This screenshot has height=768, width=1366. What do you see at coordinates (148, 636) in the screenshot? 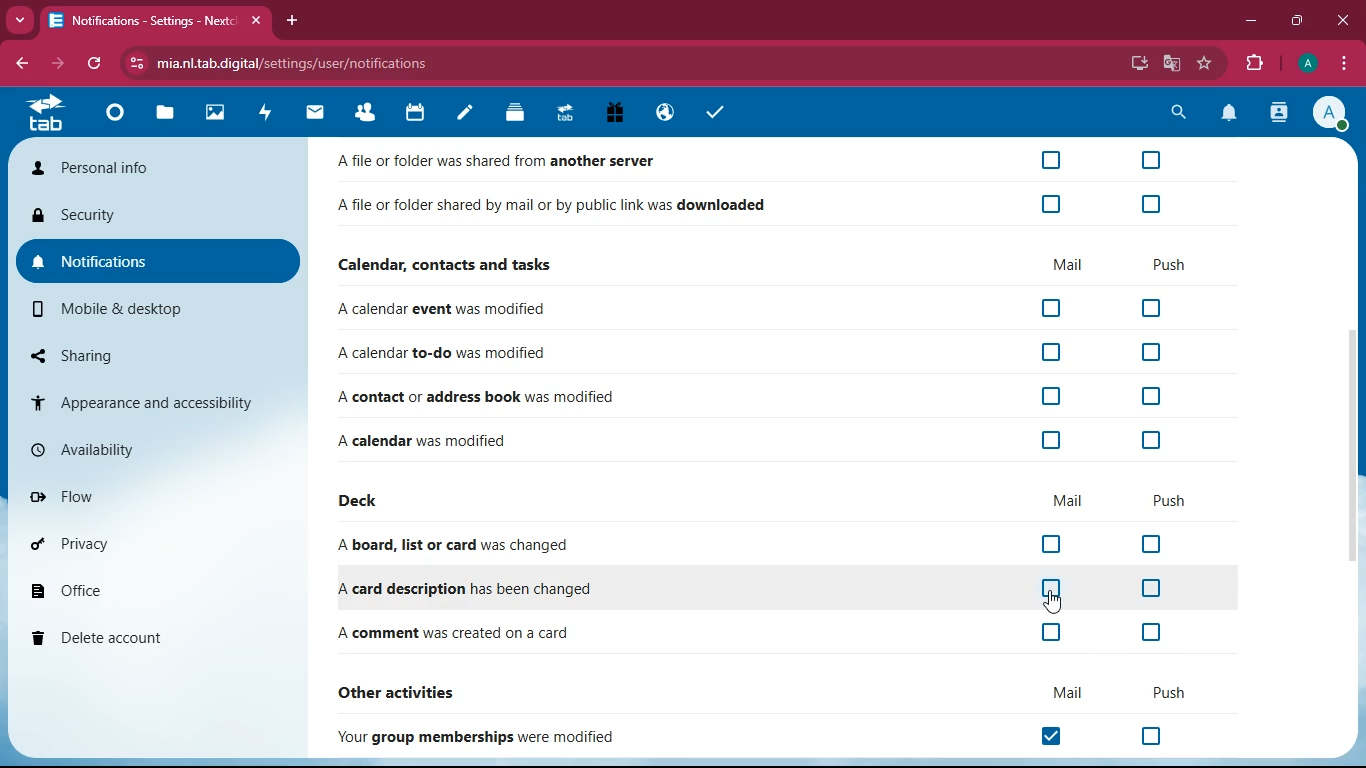
I see `delete account` at bounding box center [148, 636].